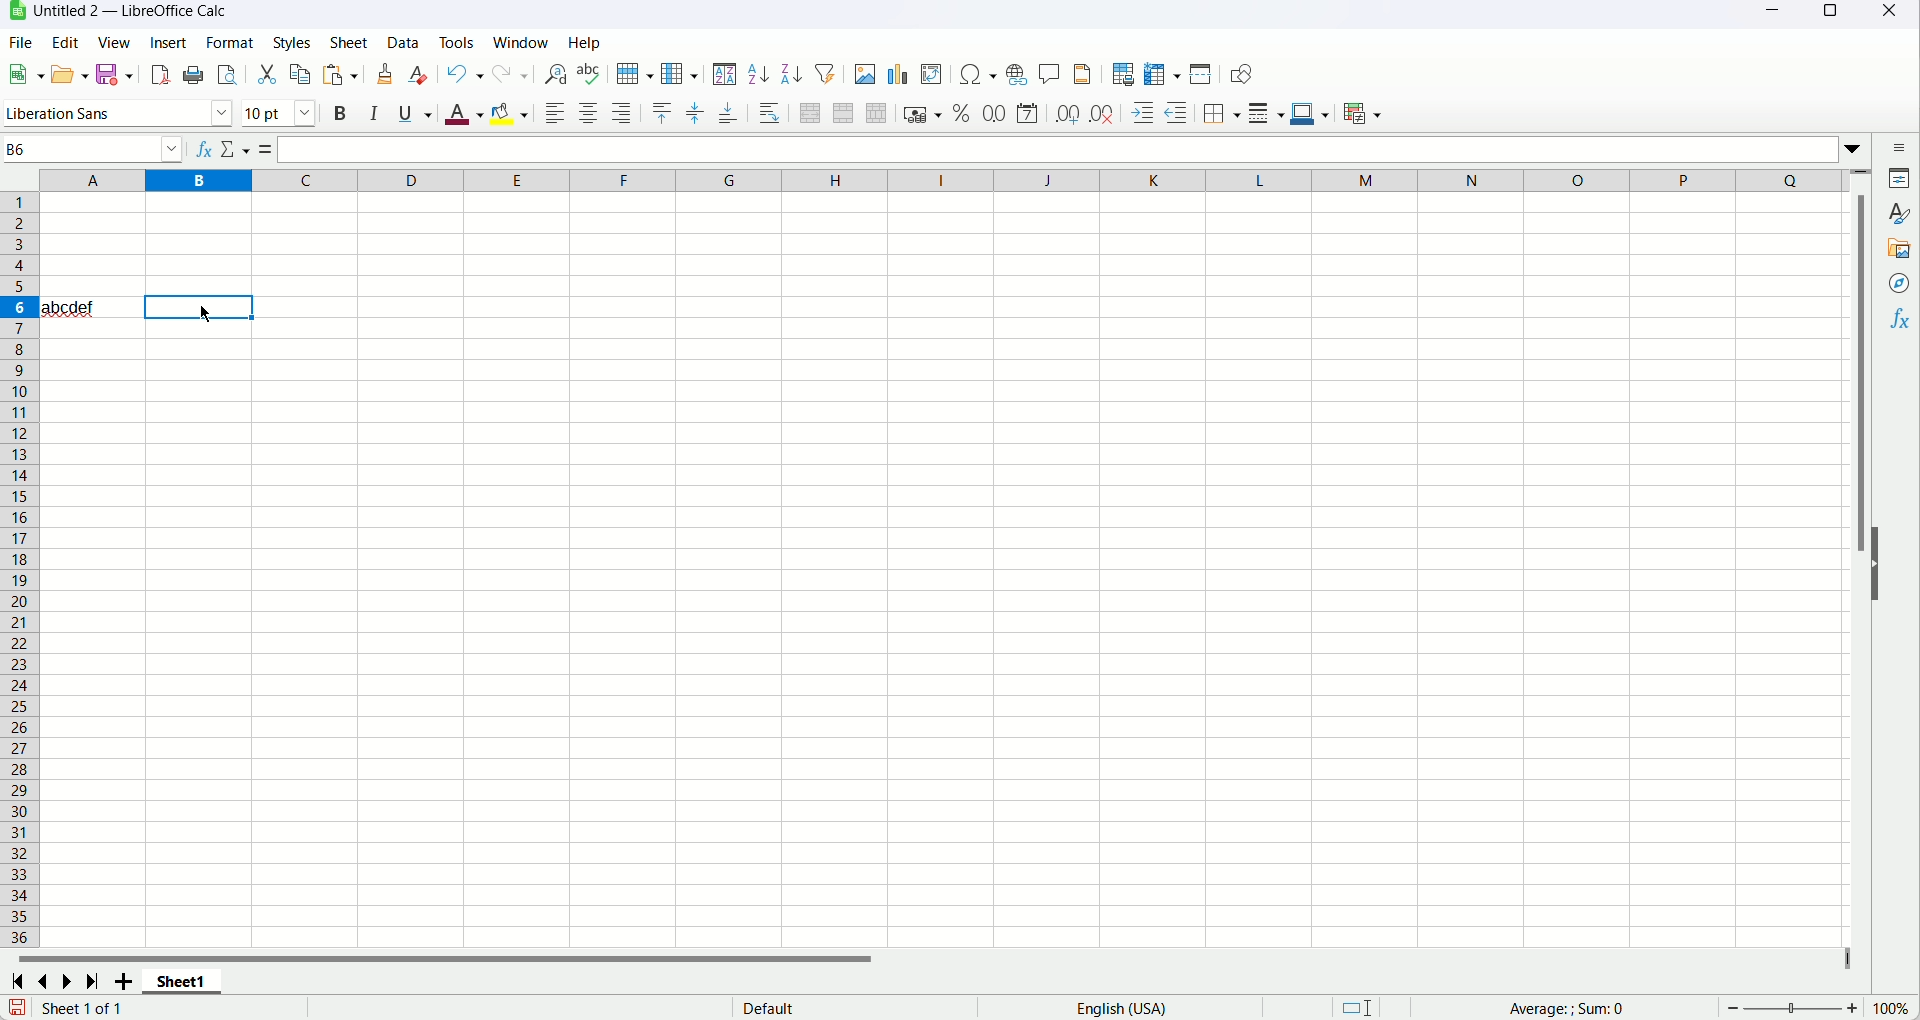 This screenshot has height=1020, width=1920. Describe the element at coordinates (932, 956) in the screenshot. I see `horizontal scroll bar` at that location.